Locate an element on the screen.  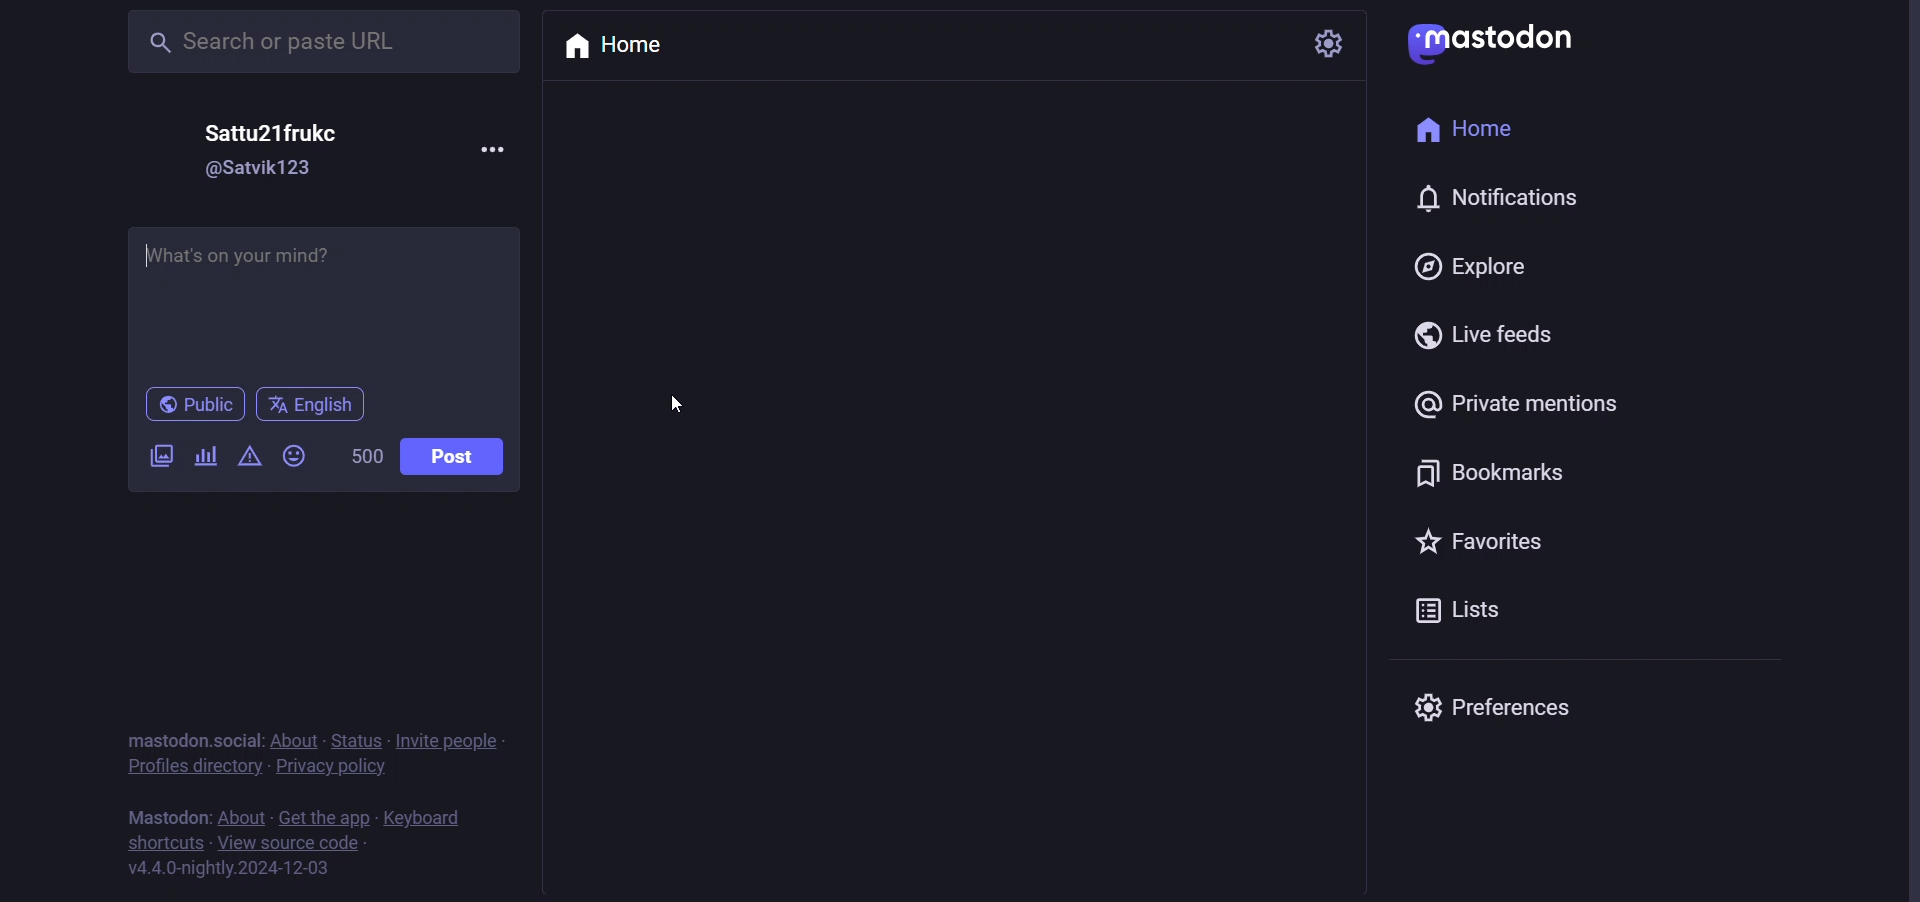
live feeds is located at coordinates (1485, 335).